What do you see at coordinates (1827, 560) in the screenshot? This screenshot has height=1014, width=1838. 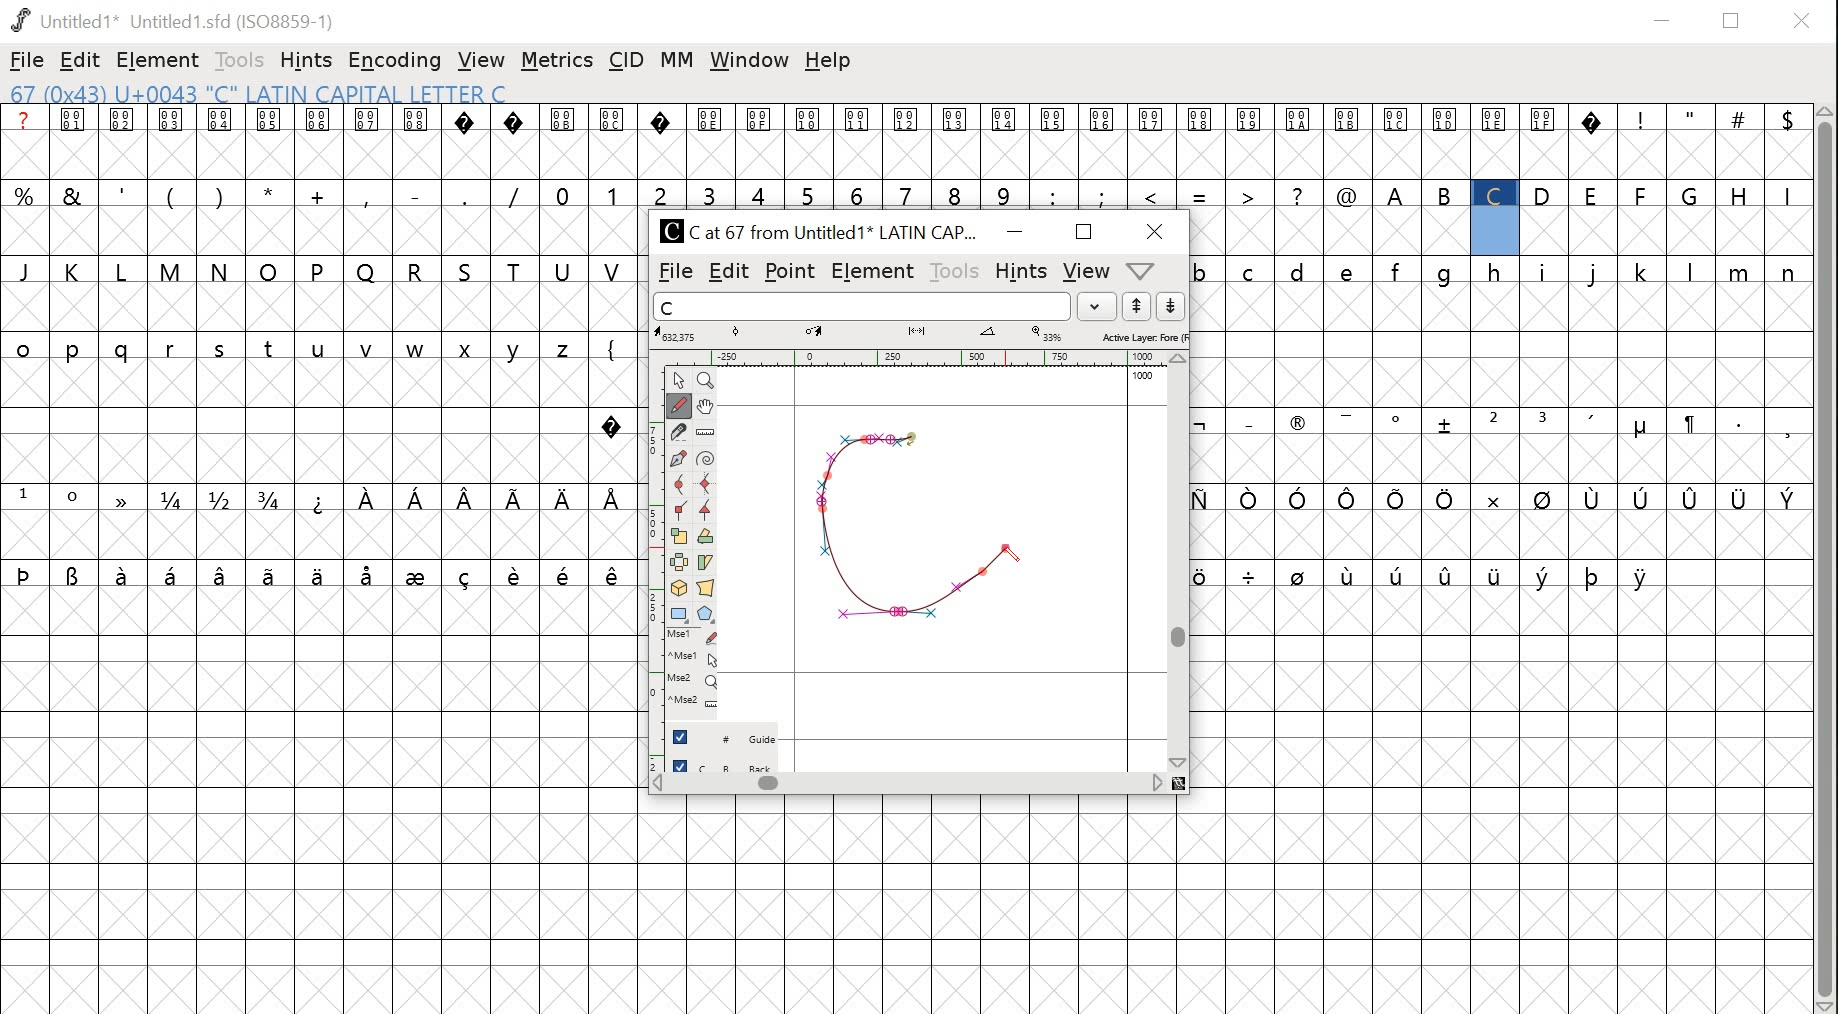 I see `scrollbar` at bounding box center [1827, 560].